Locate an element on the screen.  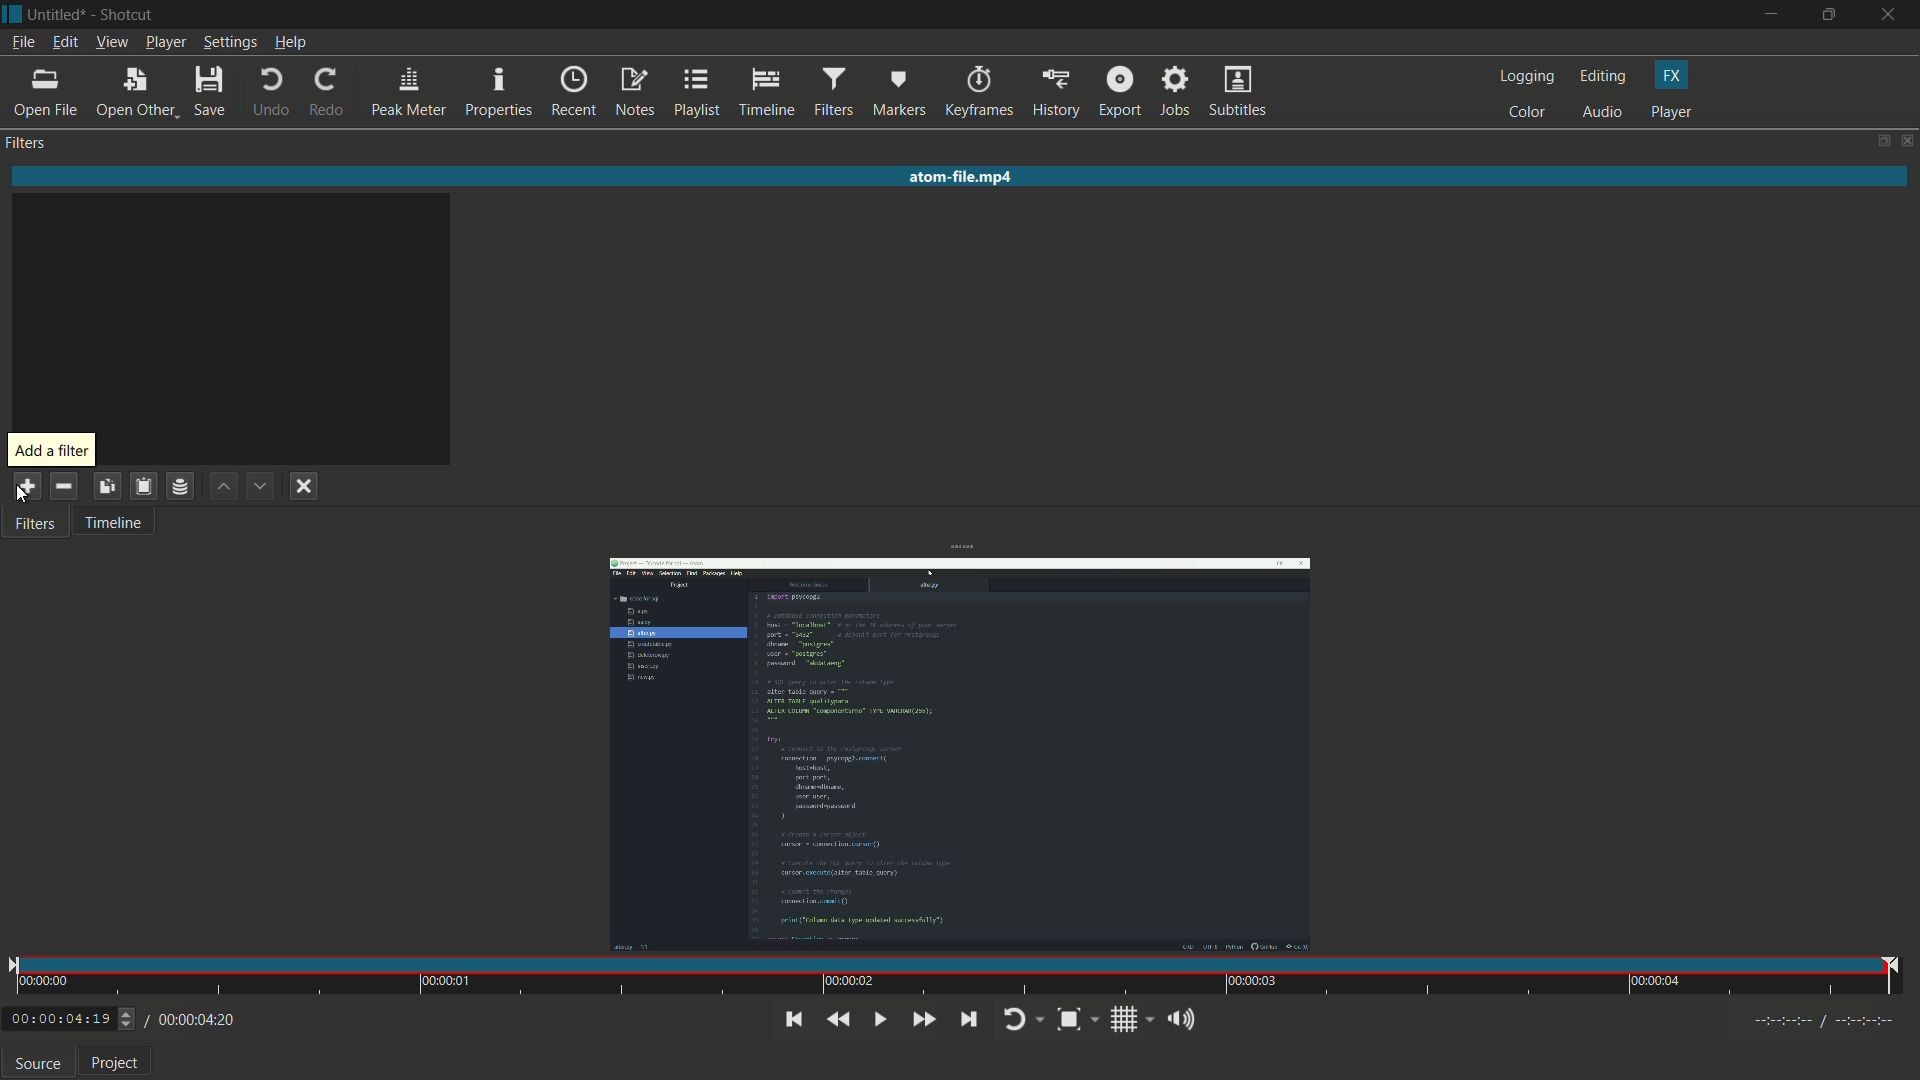
move filter up is located at coordinates (225, 487).